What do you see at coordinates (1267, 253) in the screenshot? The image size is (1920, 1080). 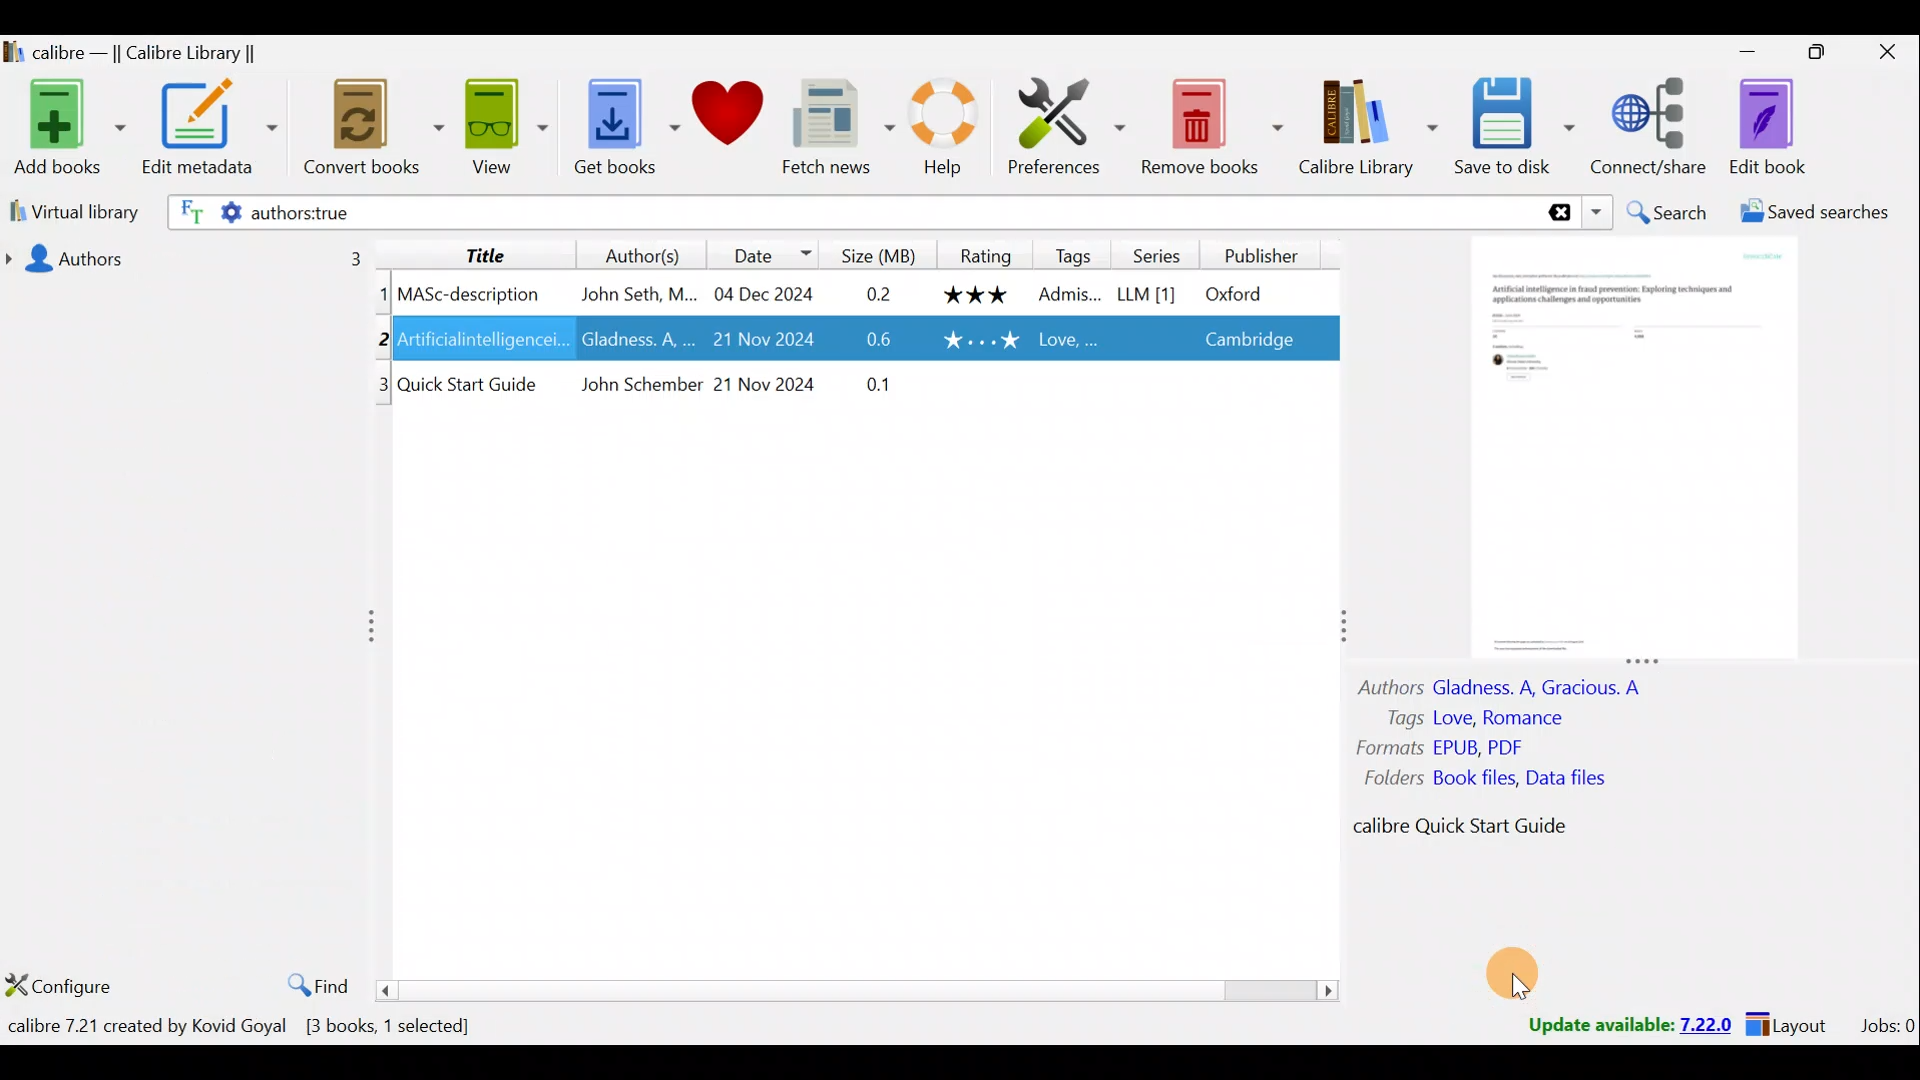 I see `Publisher` at bounding box center [1267, 253].